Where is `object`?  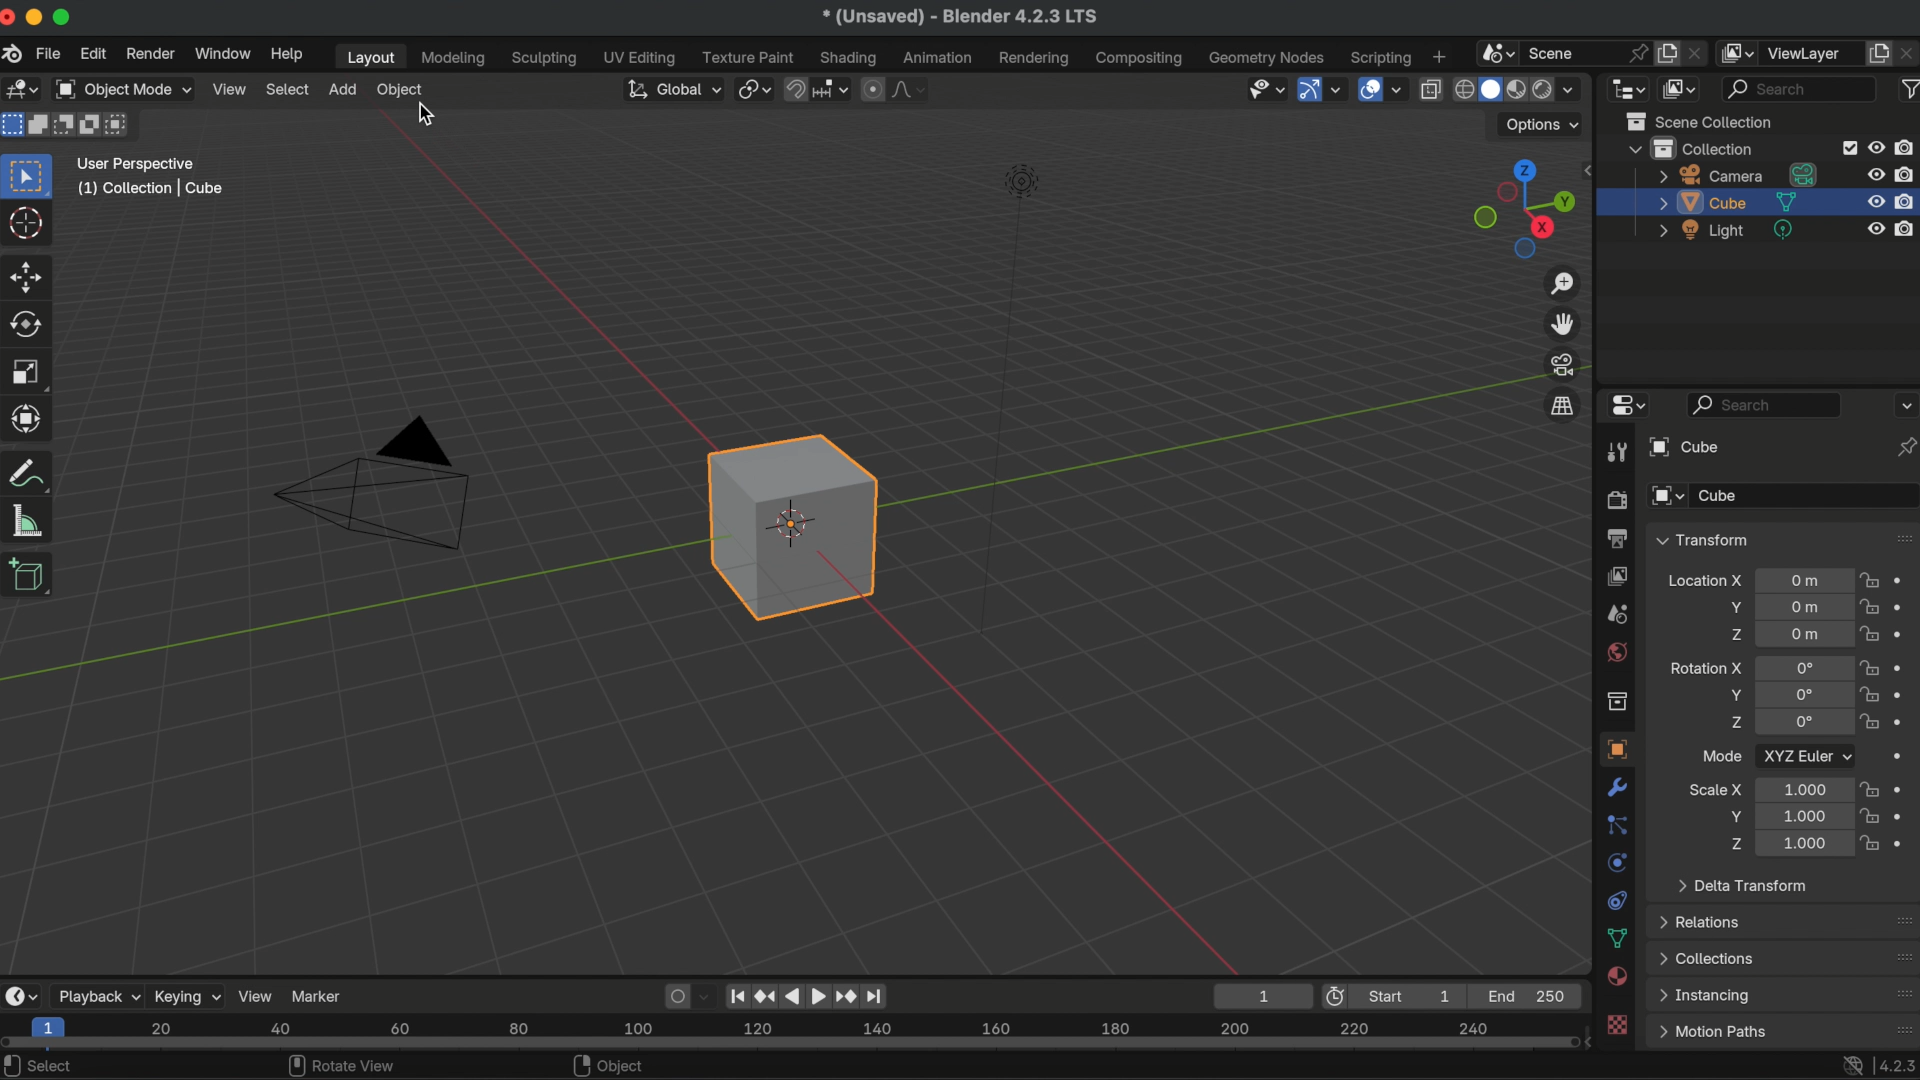 object is located at coordinates (613, 1066).